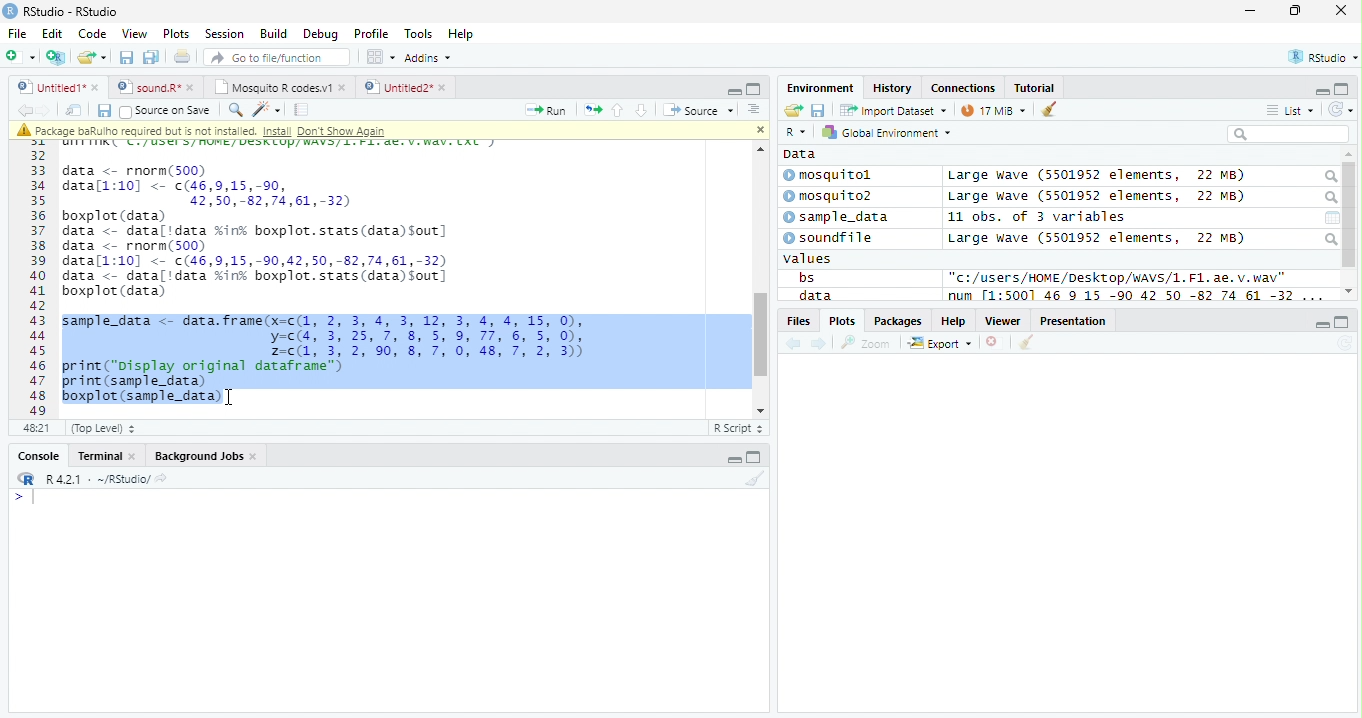 This screenshot has height=718, width=1362. What do you see at coordinates (1003, 321) in the screenshot?
I see `Viewer` at bounding box center [1003, 321].